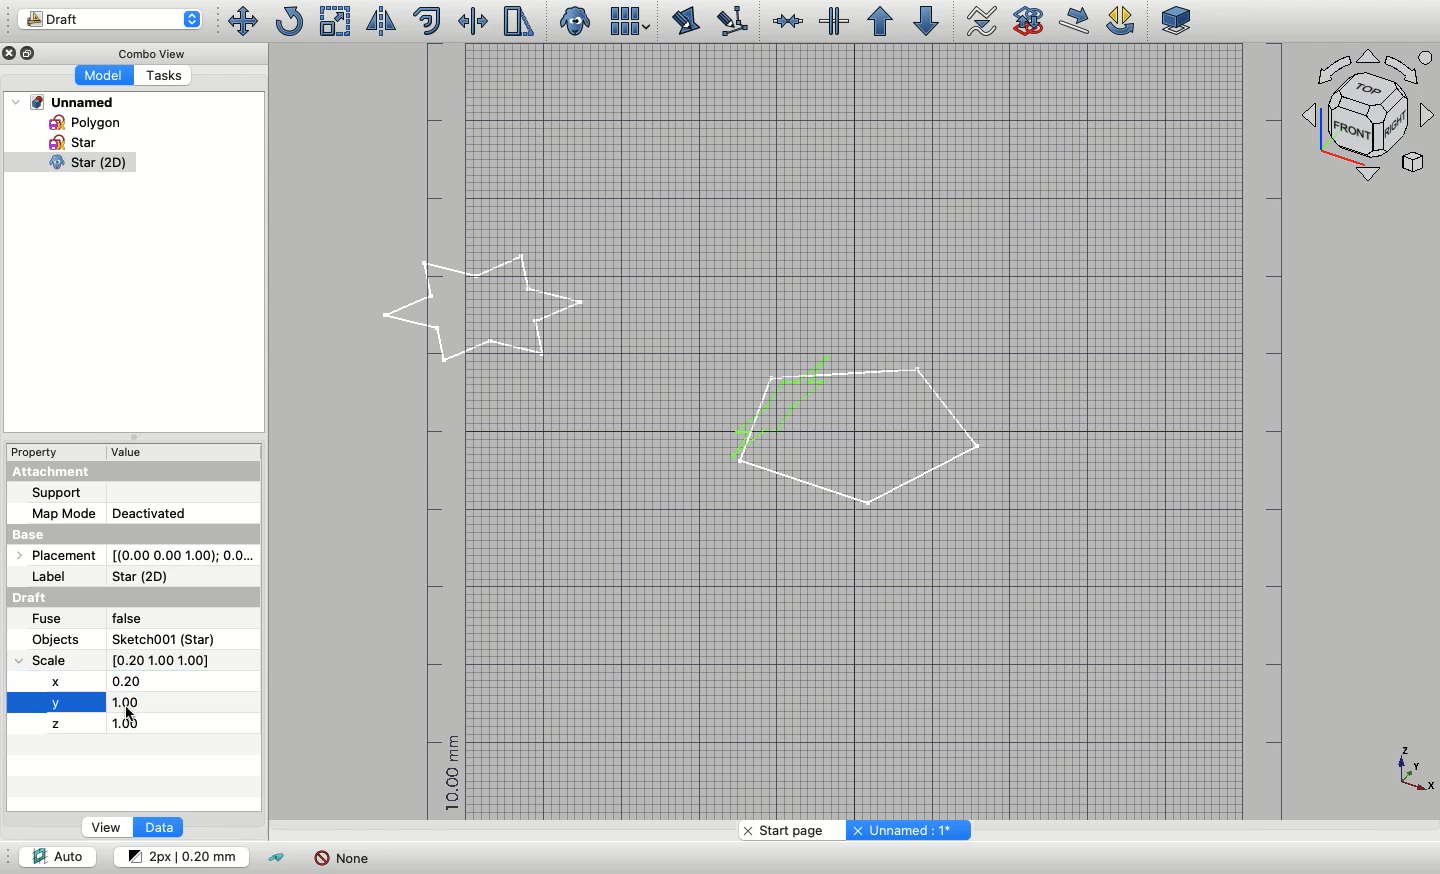 The image size is (1440, 874). Describe the element at coordinates (48, 619) in the screenshot. I see `Fuse` at that location.